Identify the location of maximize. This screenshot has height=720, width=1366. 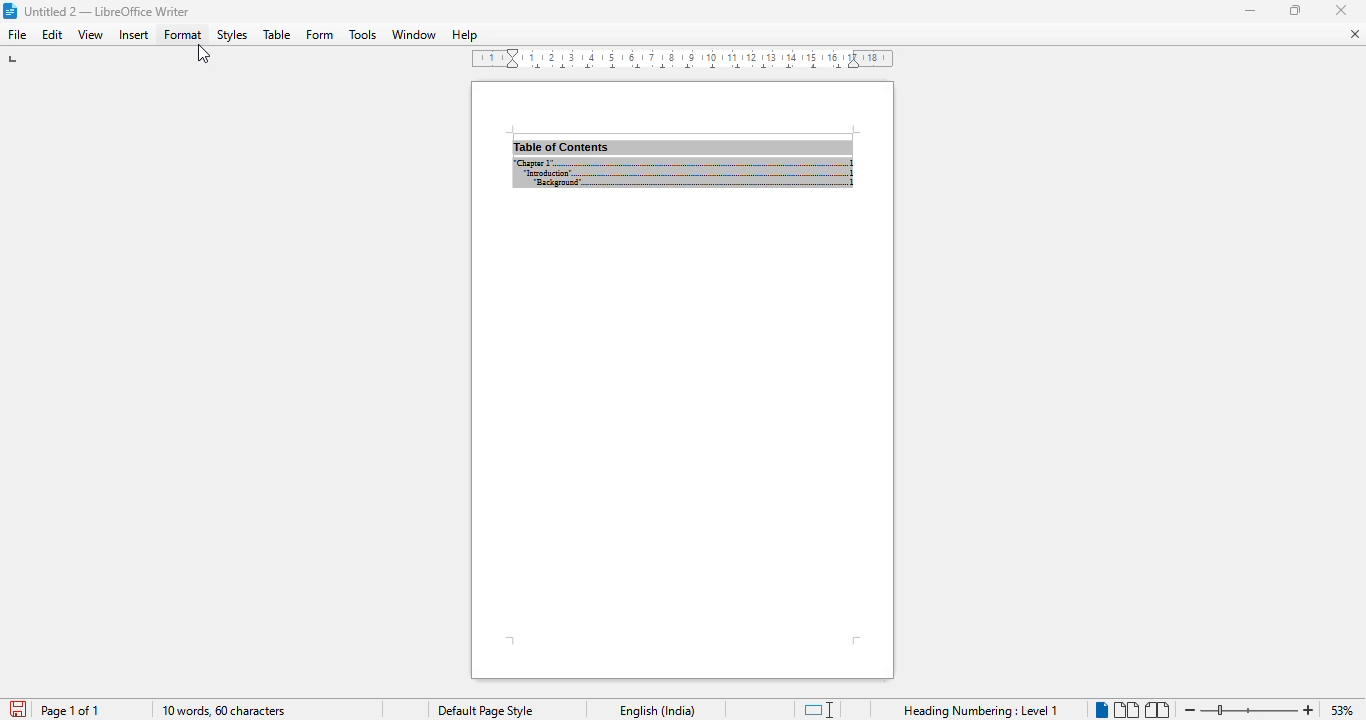
(1297, 11).